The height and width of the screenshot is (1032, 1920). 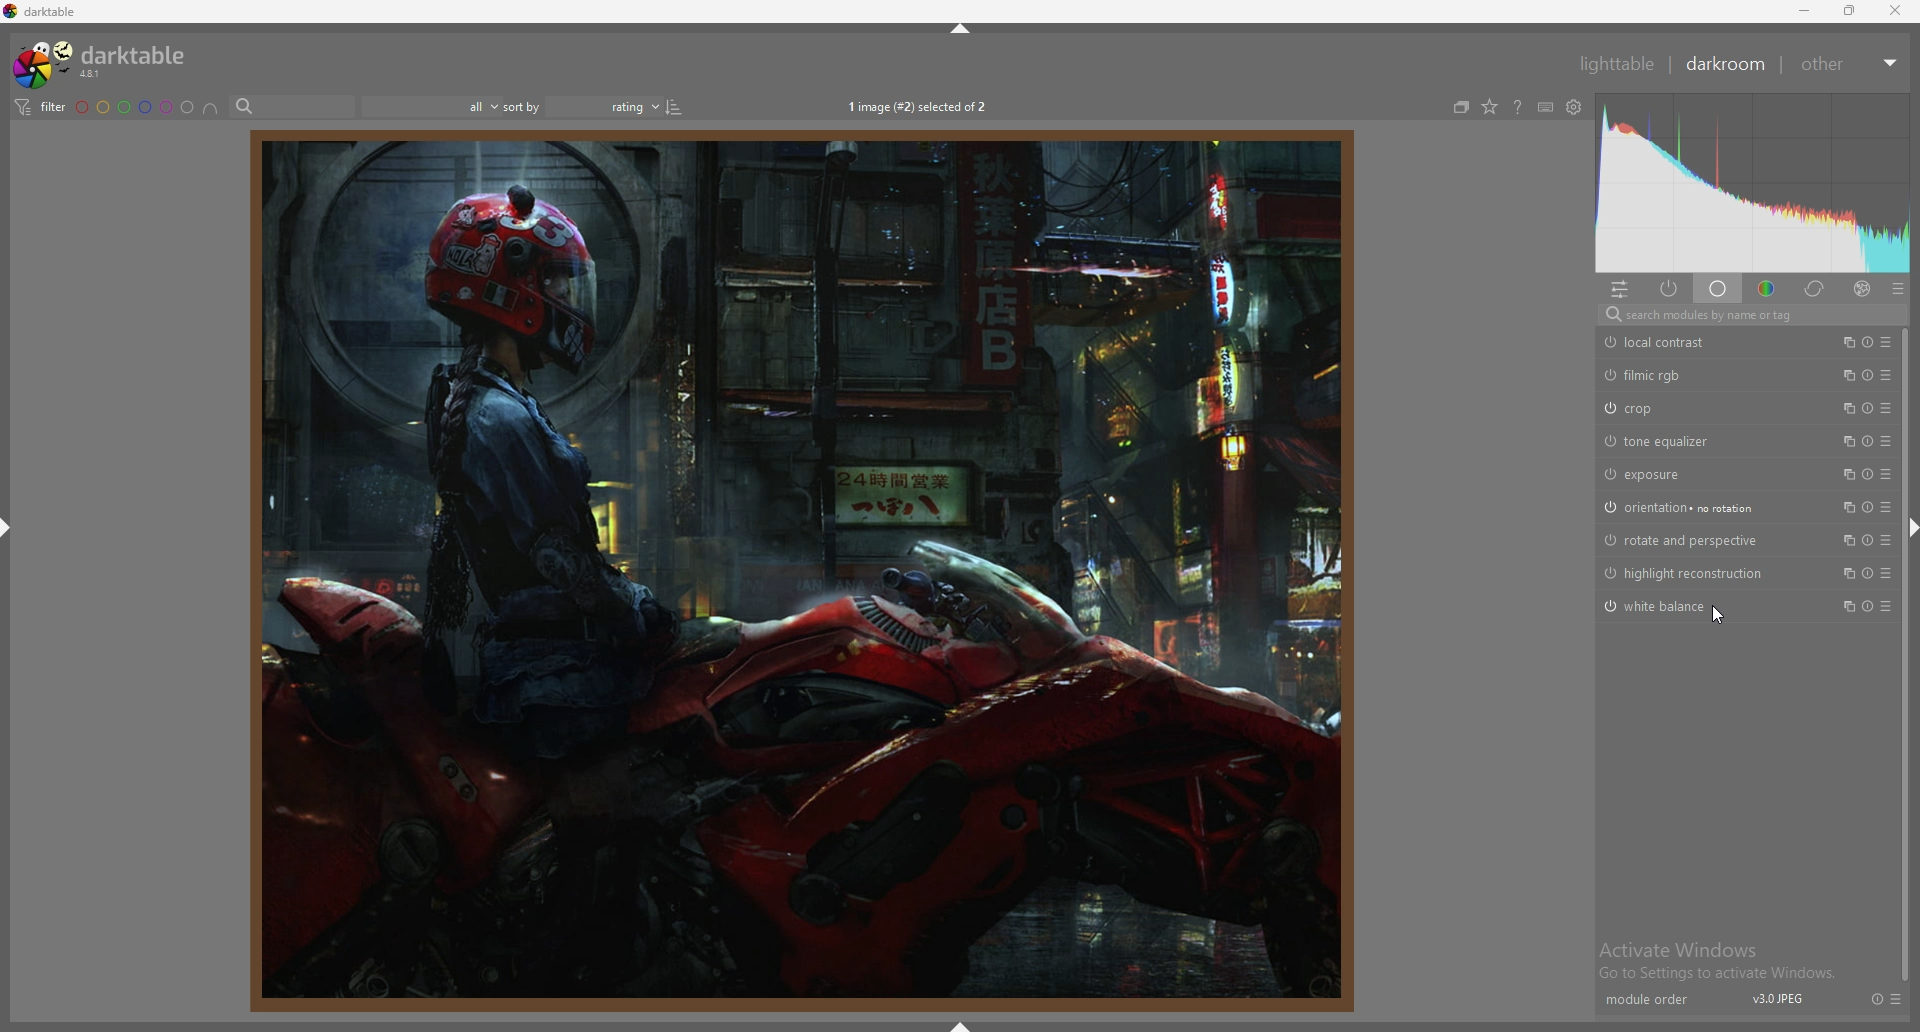 I want to click on cursor, so click(x=1720, y=614).